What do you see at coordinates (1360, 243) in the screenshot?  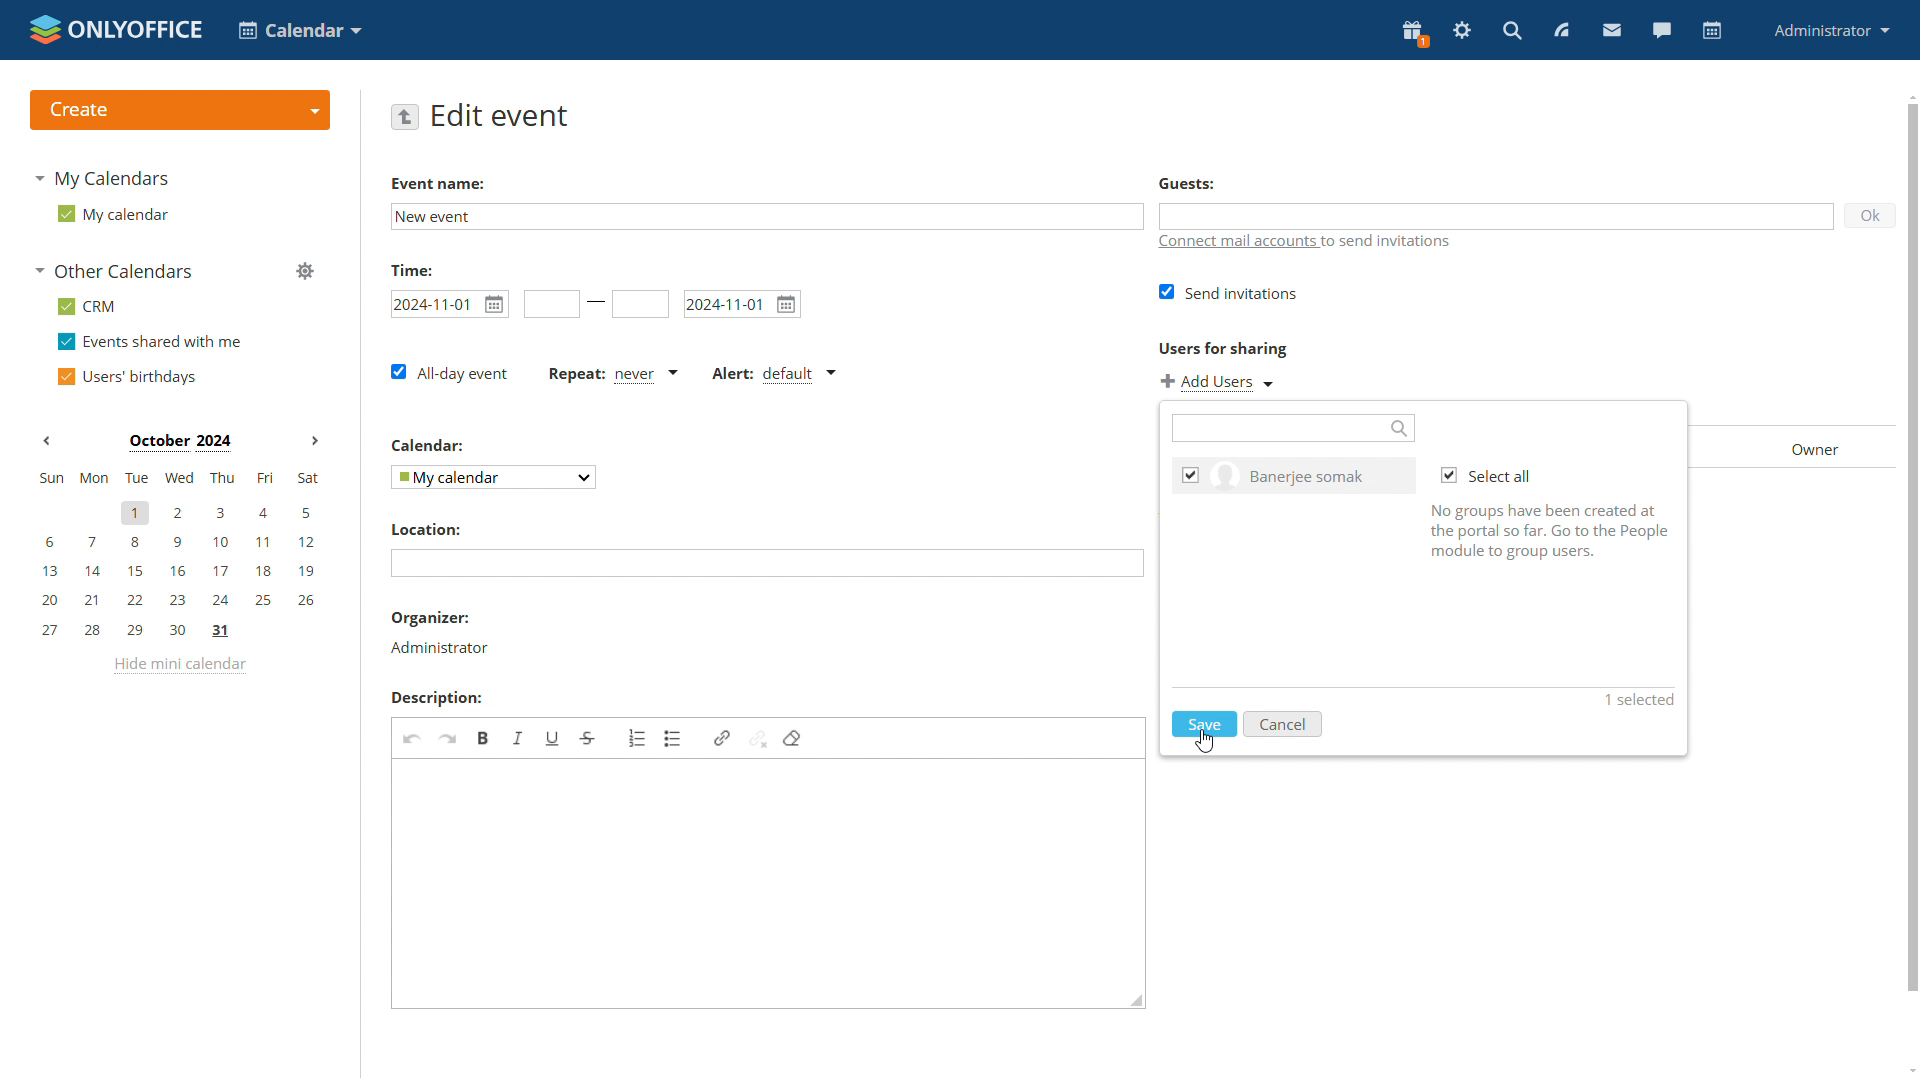 I see `connect mail accounts` at bounding box center [1360, 243].